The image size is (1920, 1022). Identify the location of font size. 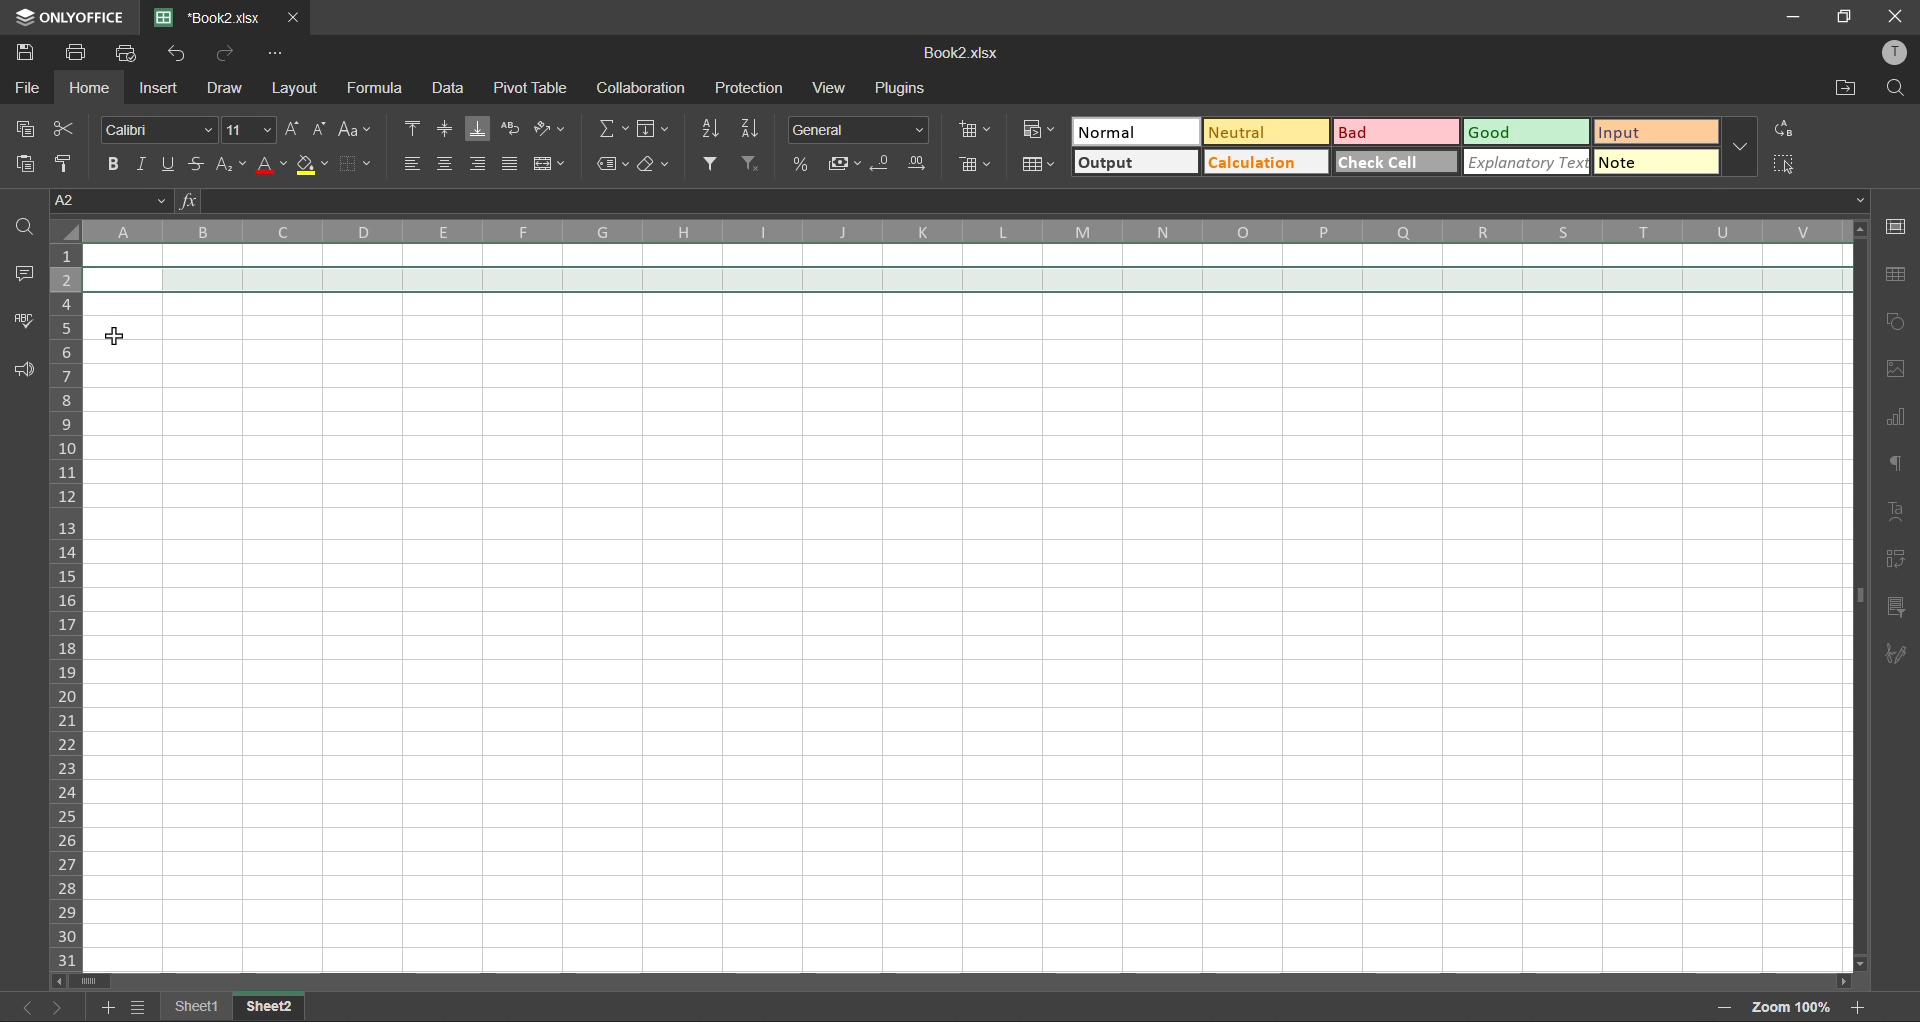
(251, 131).